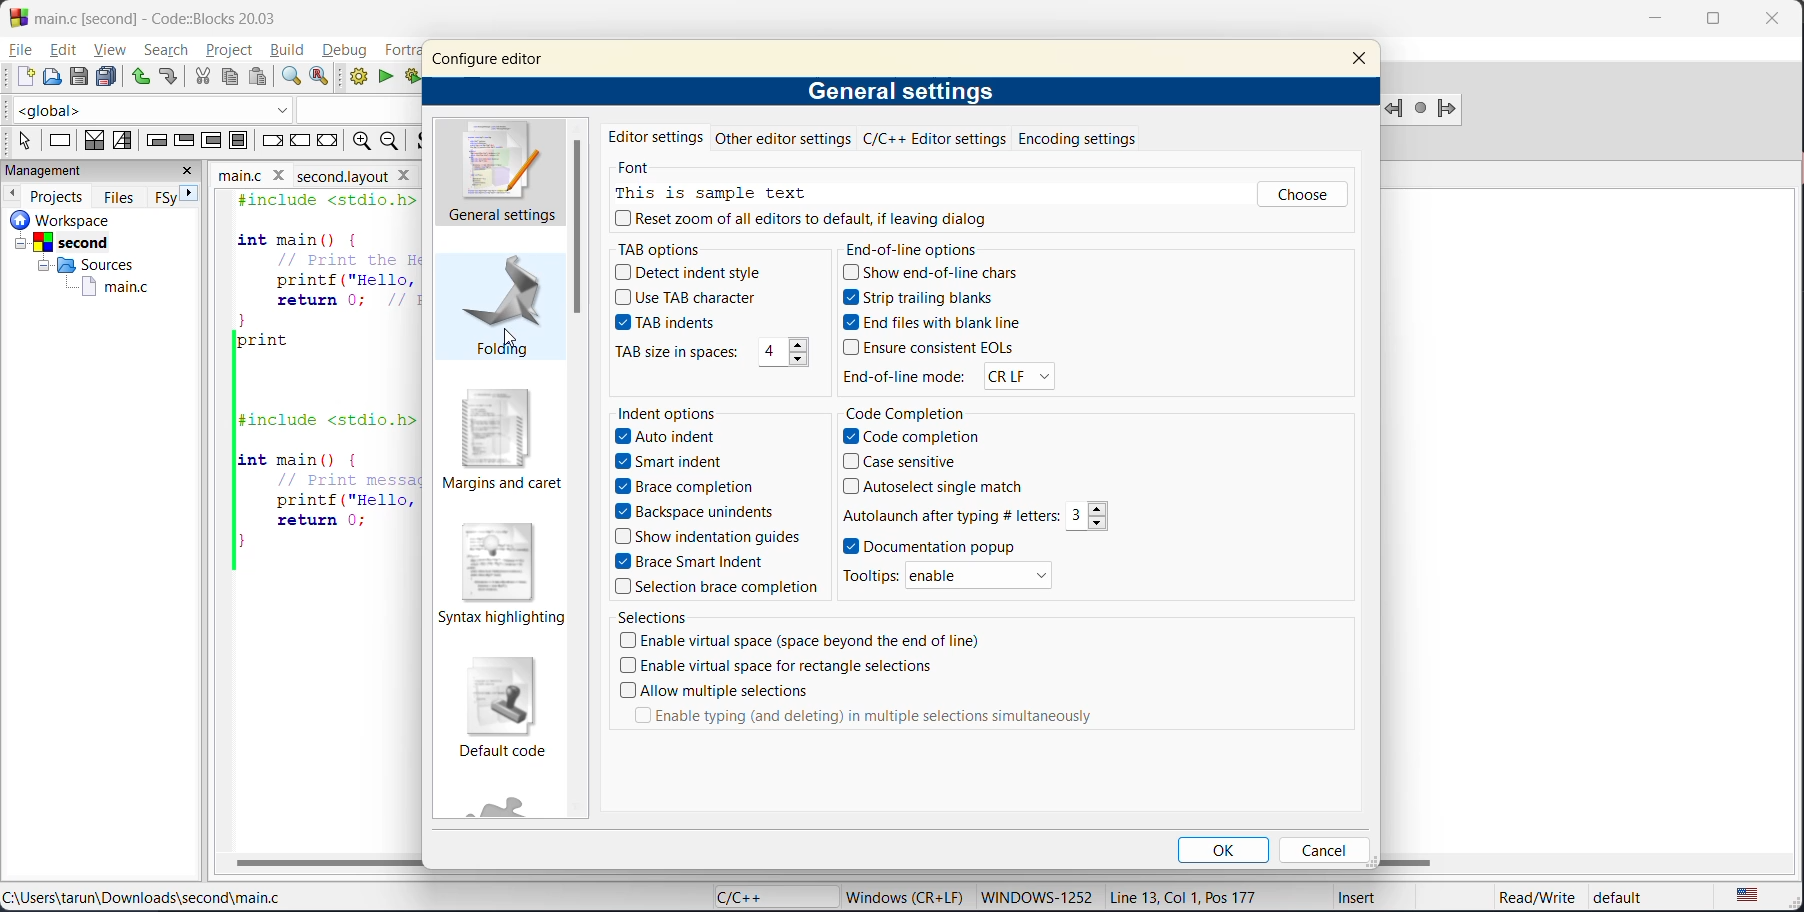 The image size is (1804, 912). I want to click on reset zoom of all editors to default, so click(811, 220).